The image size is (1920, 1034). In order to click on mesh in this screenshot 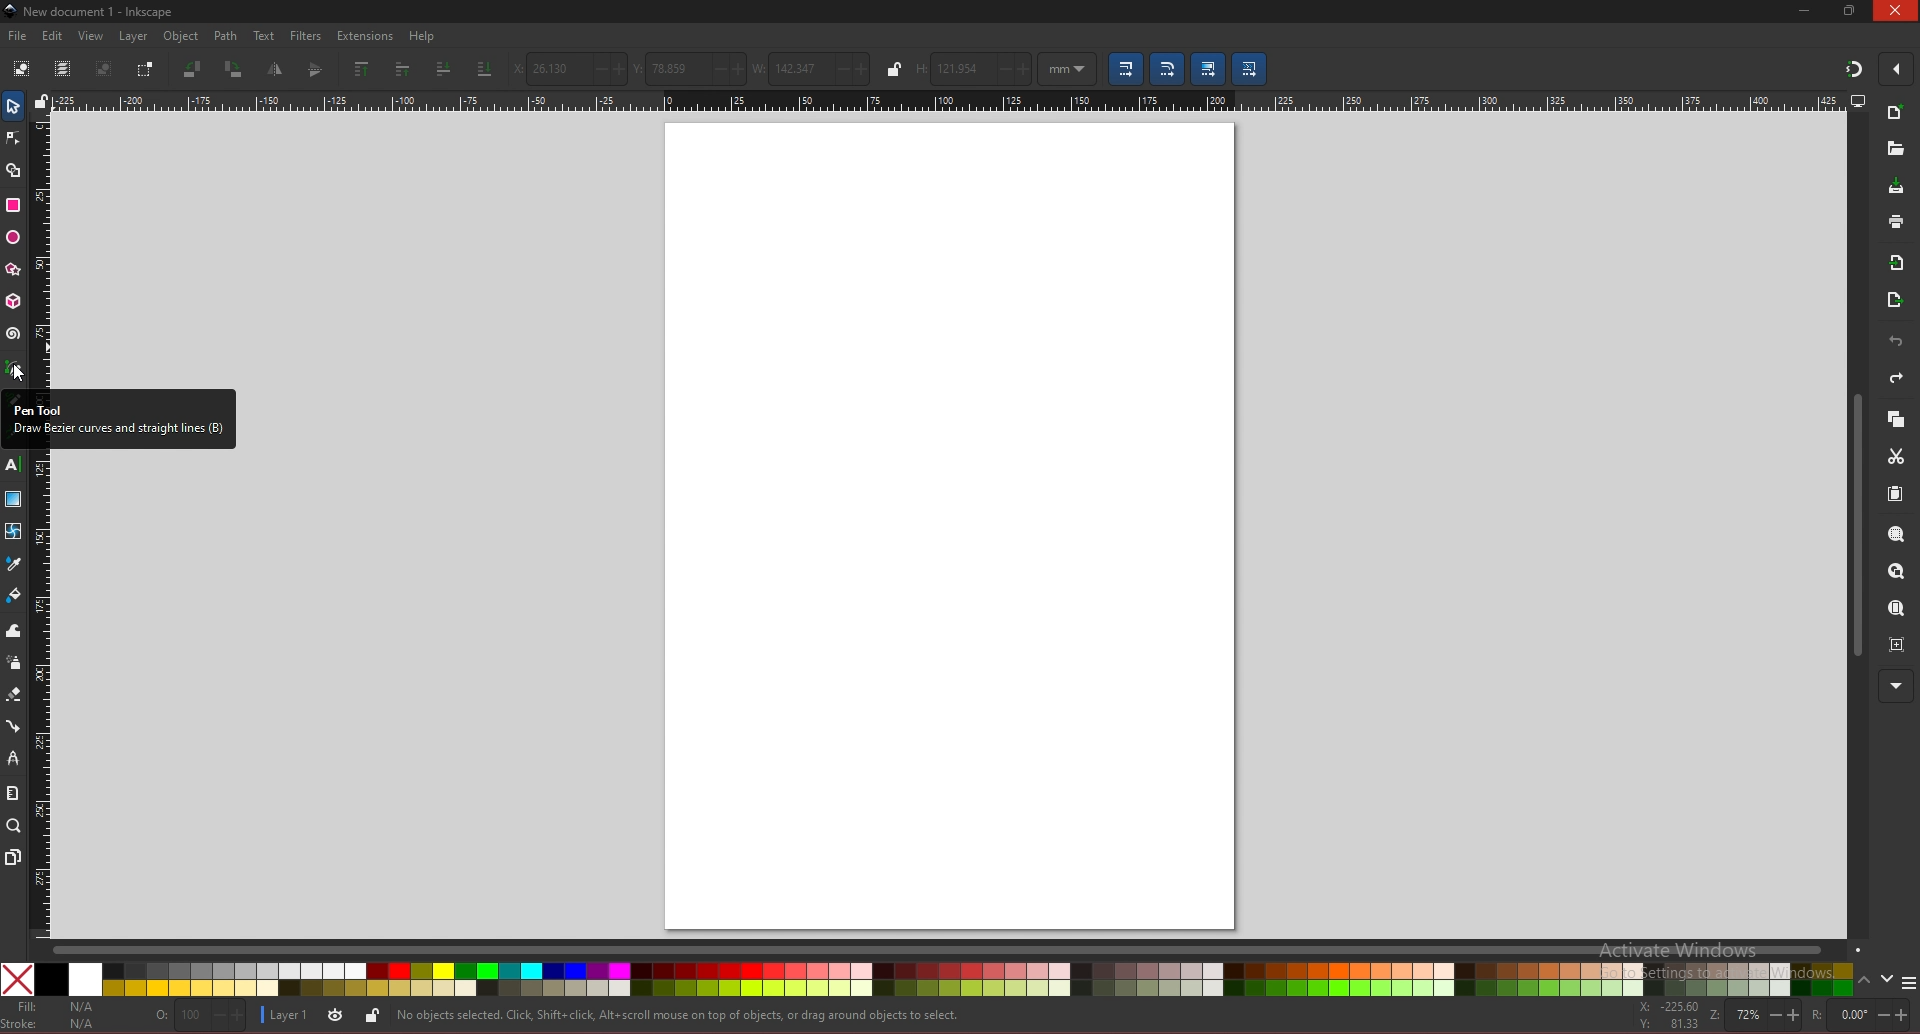, I will do `click(12, 531)`.